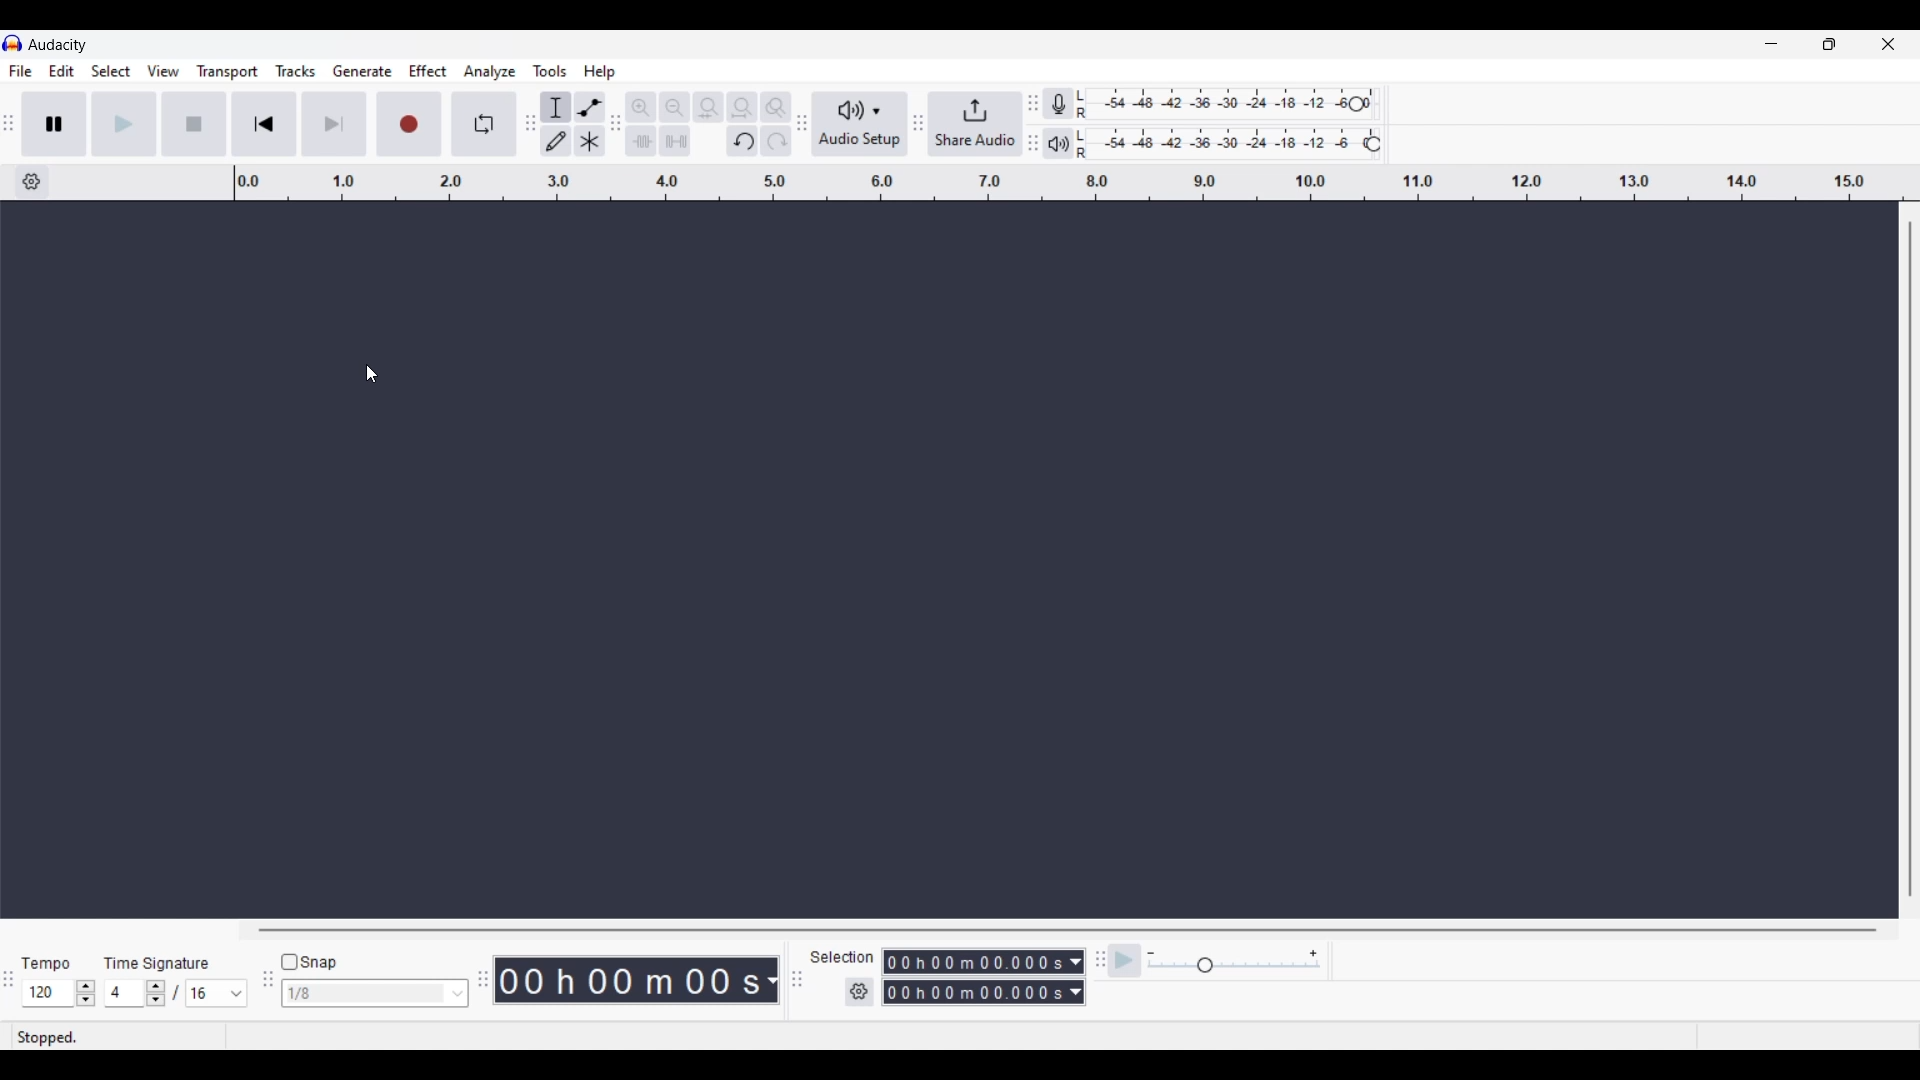 Image resolution: width=1920 pixels, height=1080 pixels. I want to click on Skip to end/Select to end, so click(334, 124).